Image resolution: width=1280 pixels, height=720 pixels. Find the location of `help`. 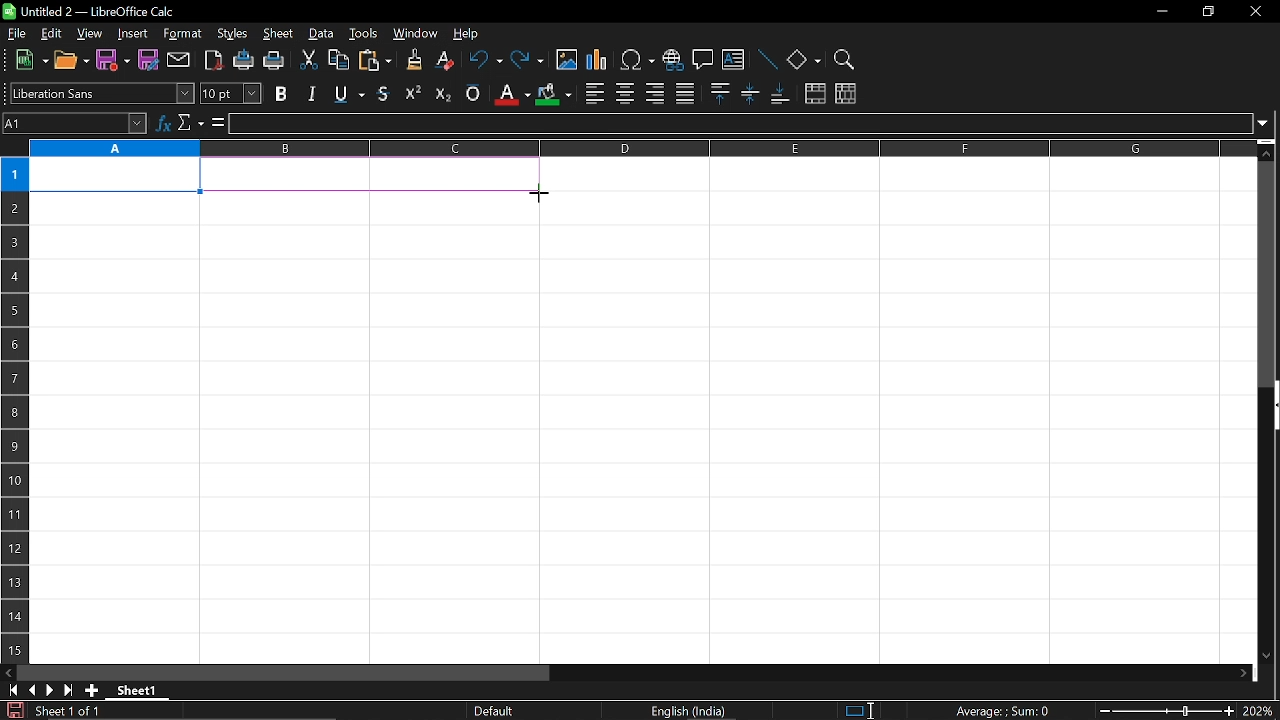

help is located at coordinates (474, 32).